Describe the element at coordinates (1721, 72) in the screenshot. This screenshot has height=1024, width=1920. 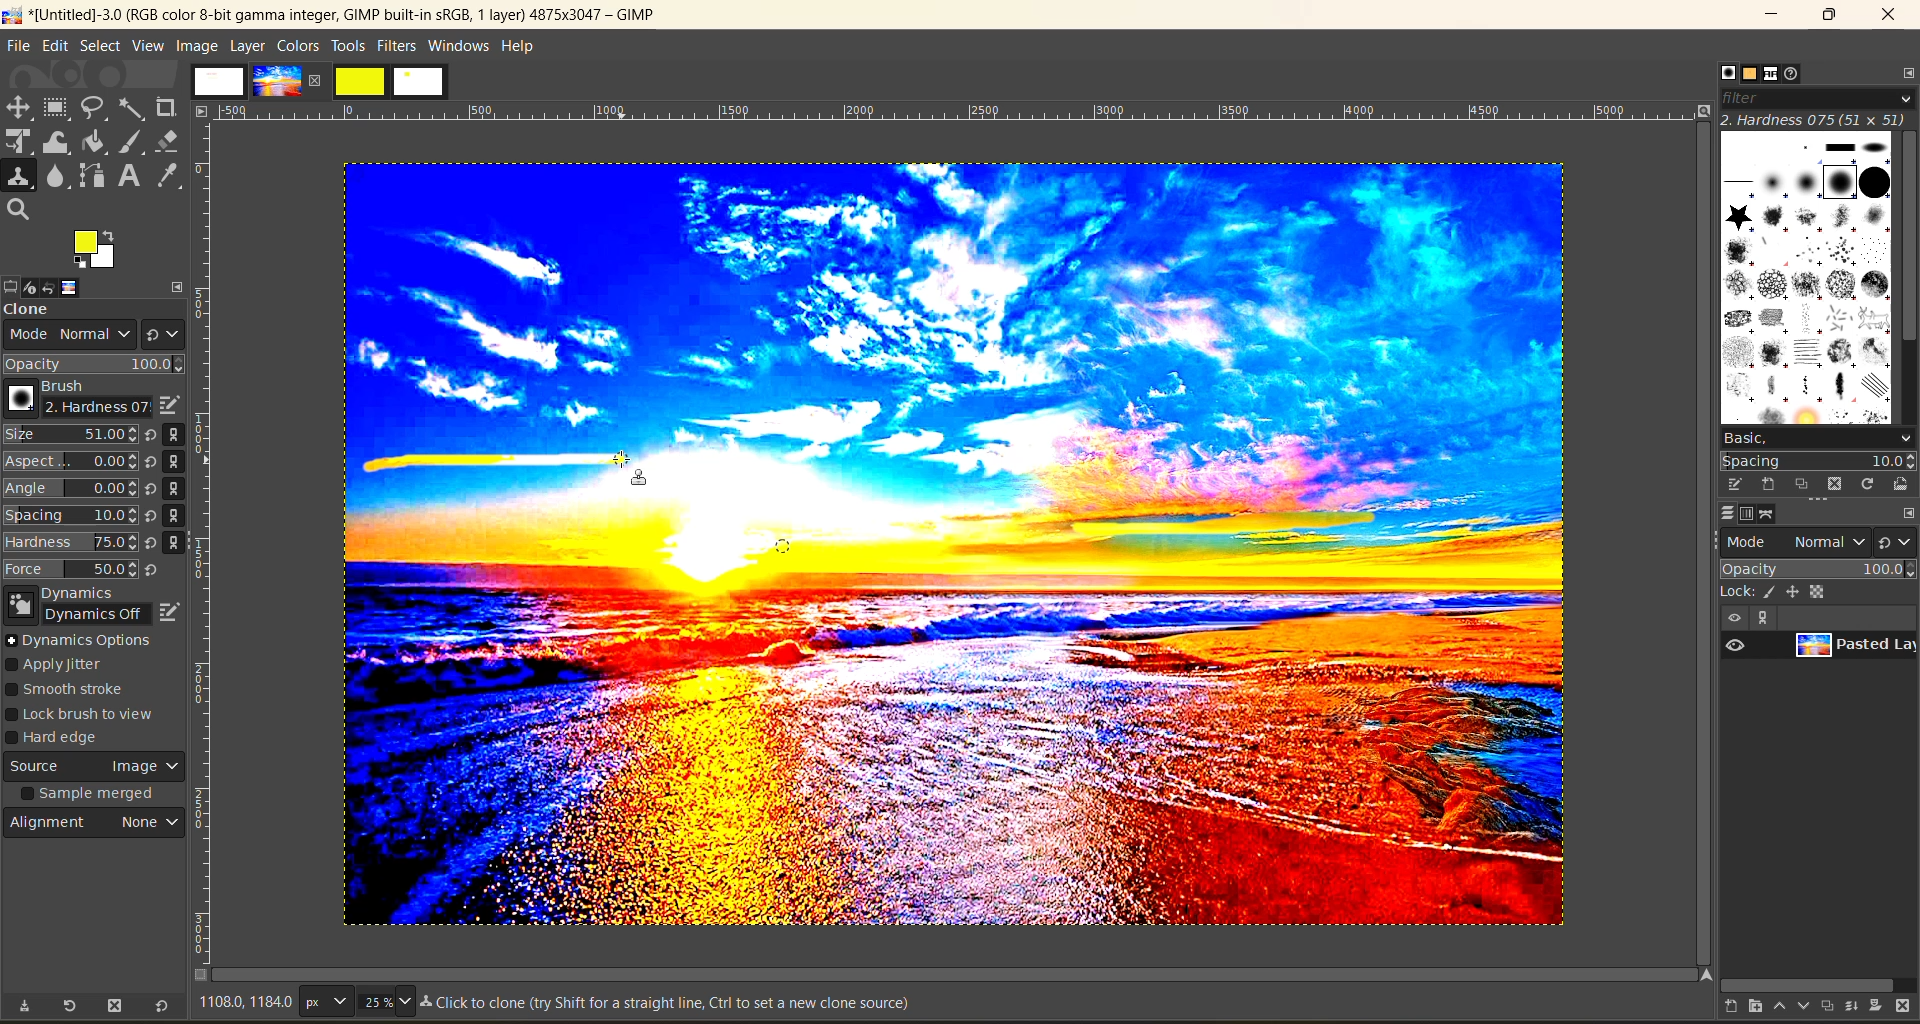
I see `brushes` at that location.